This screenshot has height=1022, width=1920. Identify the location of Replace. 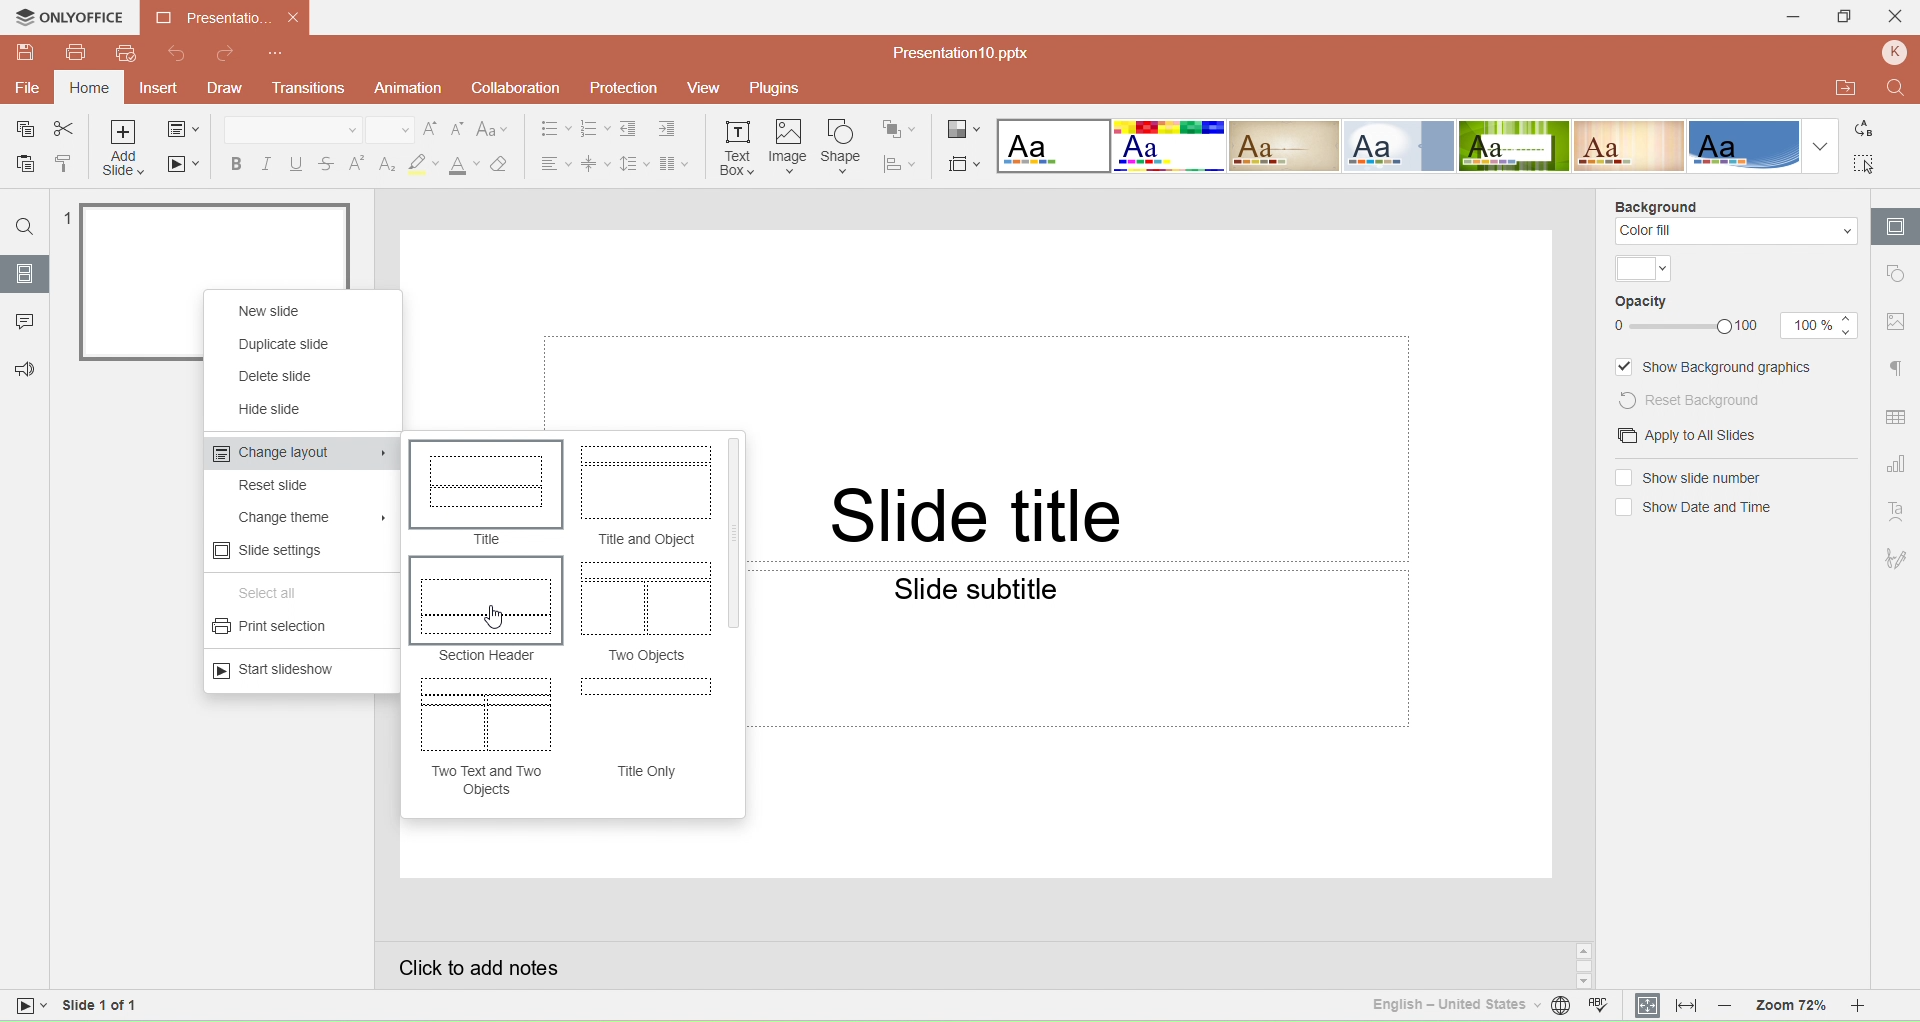
(1870, 131).